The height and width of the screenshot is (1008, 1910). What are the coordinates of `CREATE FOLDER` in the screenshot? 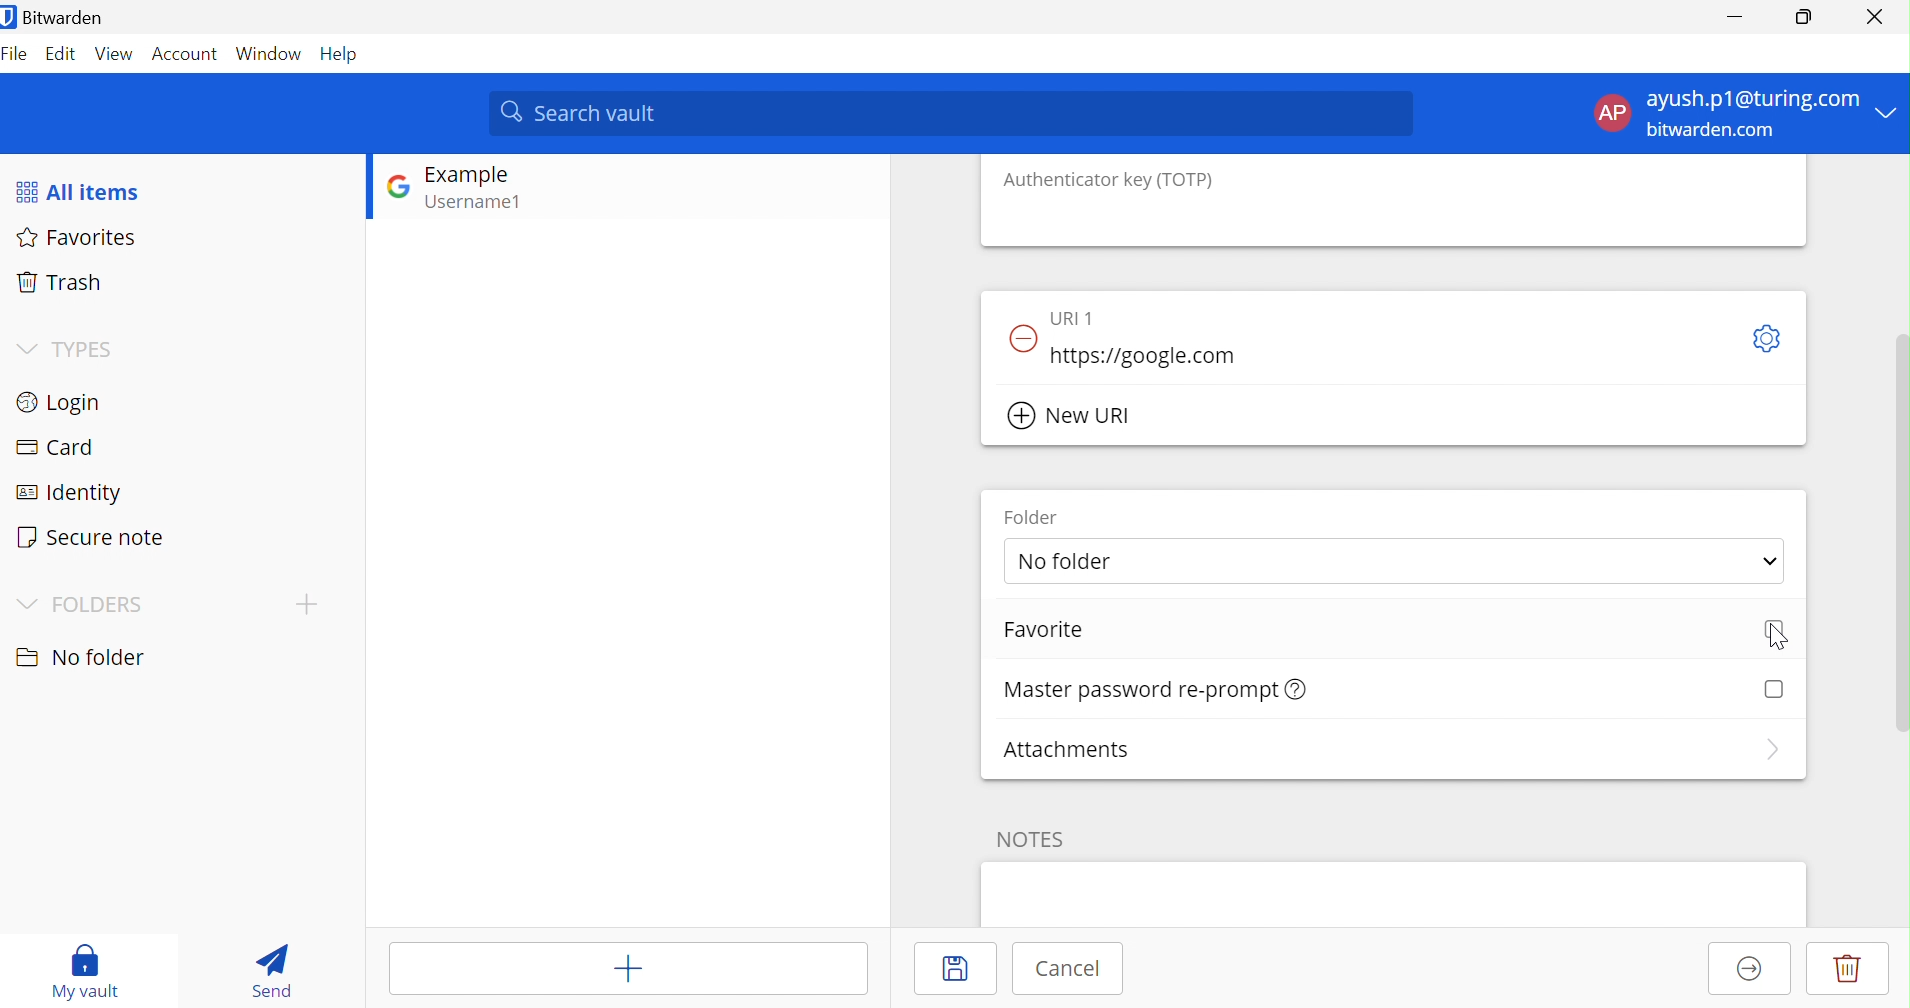 It's located at (311, 608).